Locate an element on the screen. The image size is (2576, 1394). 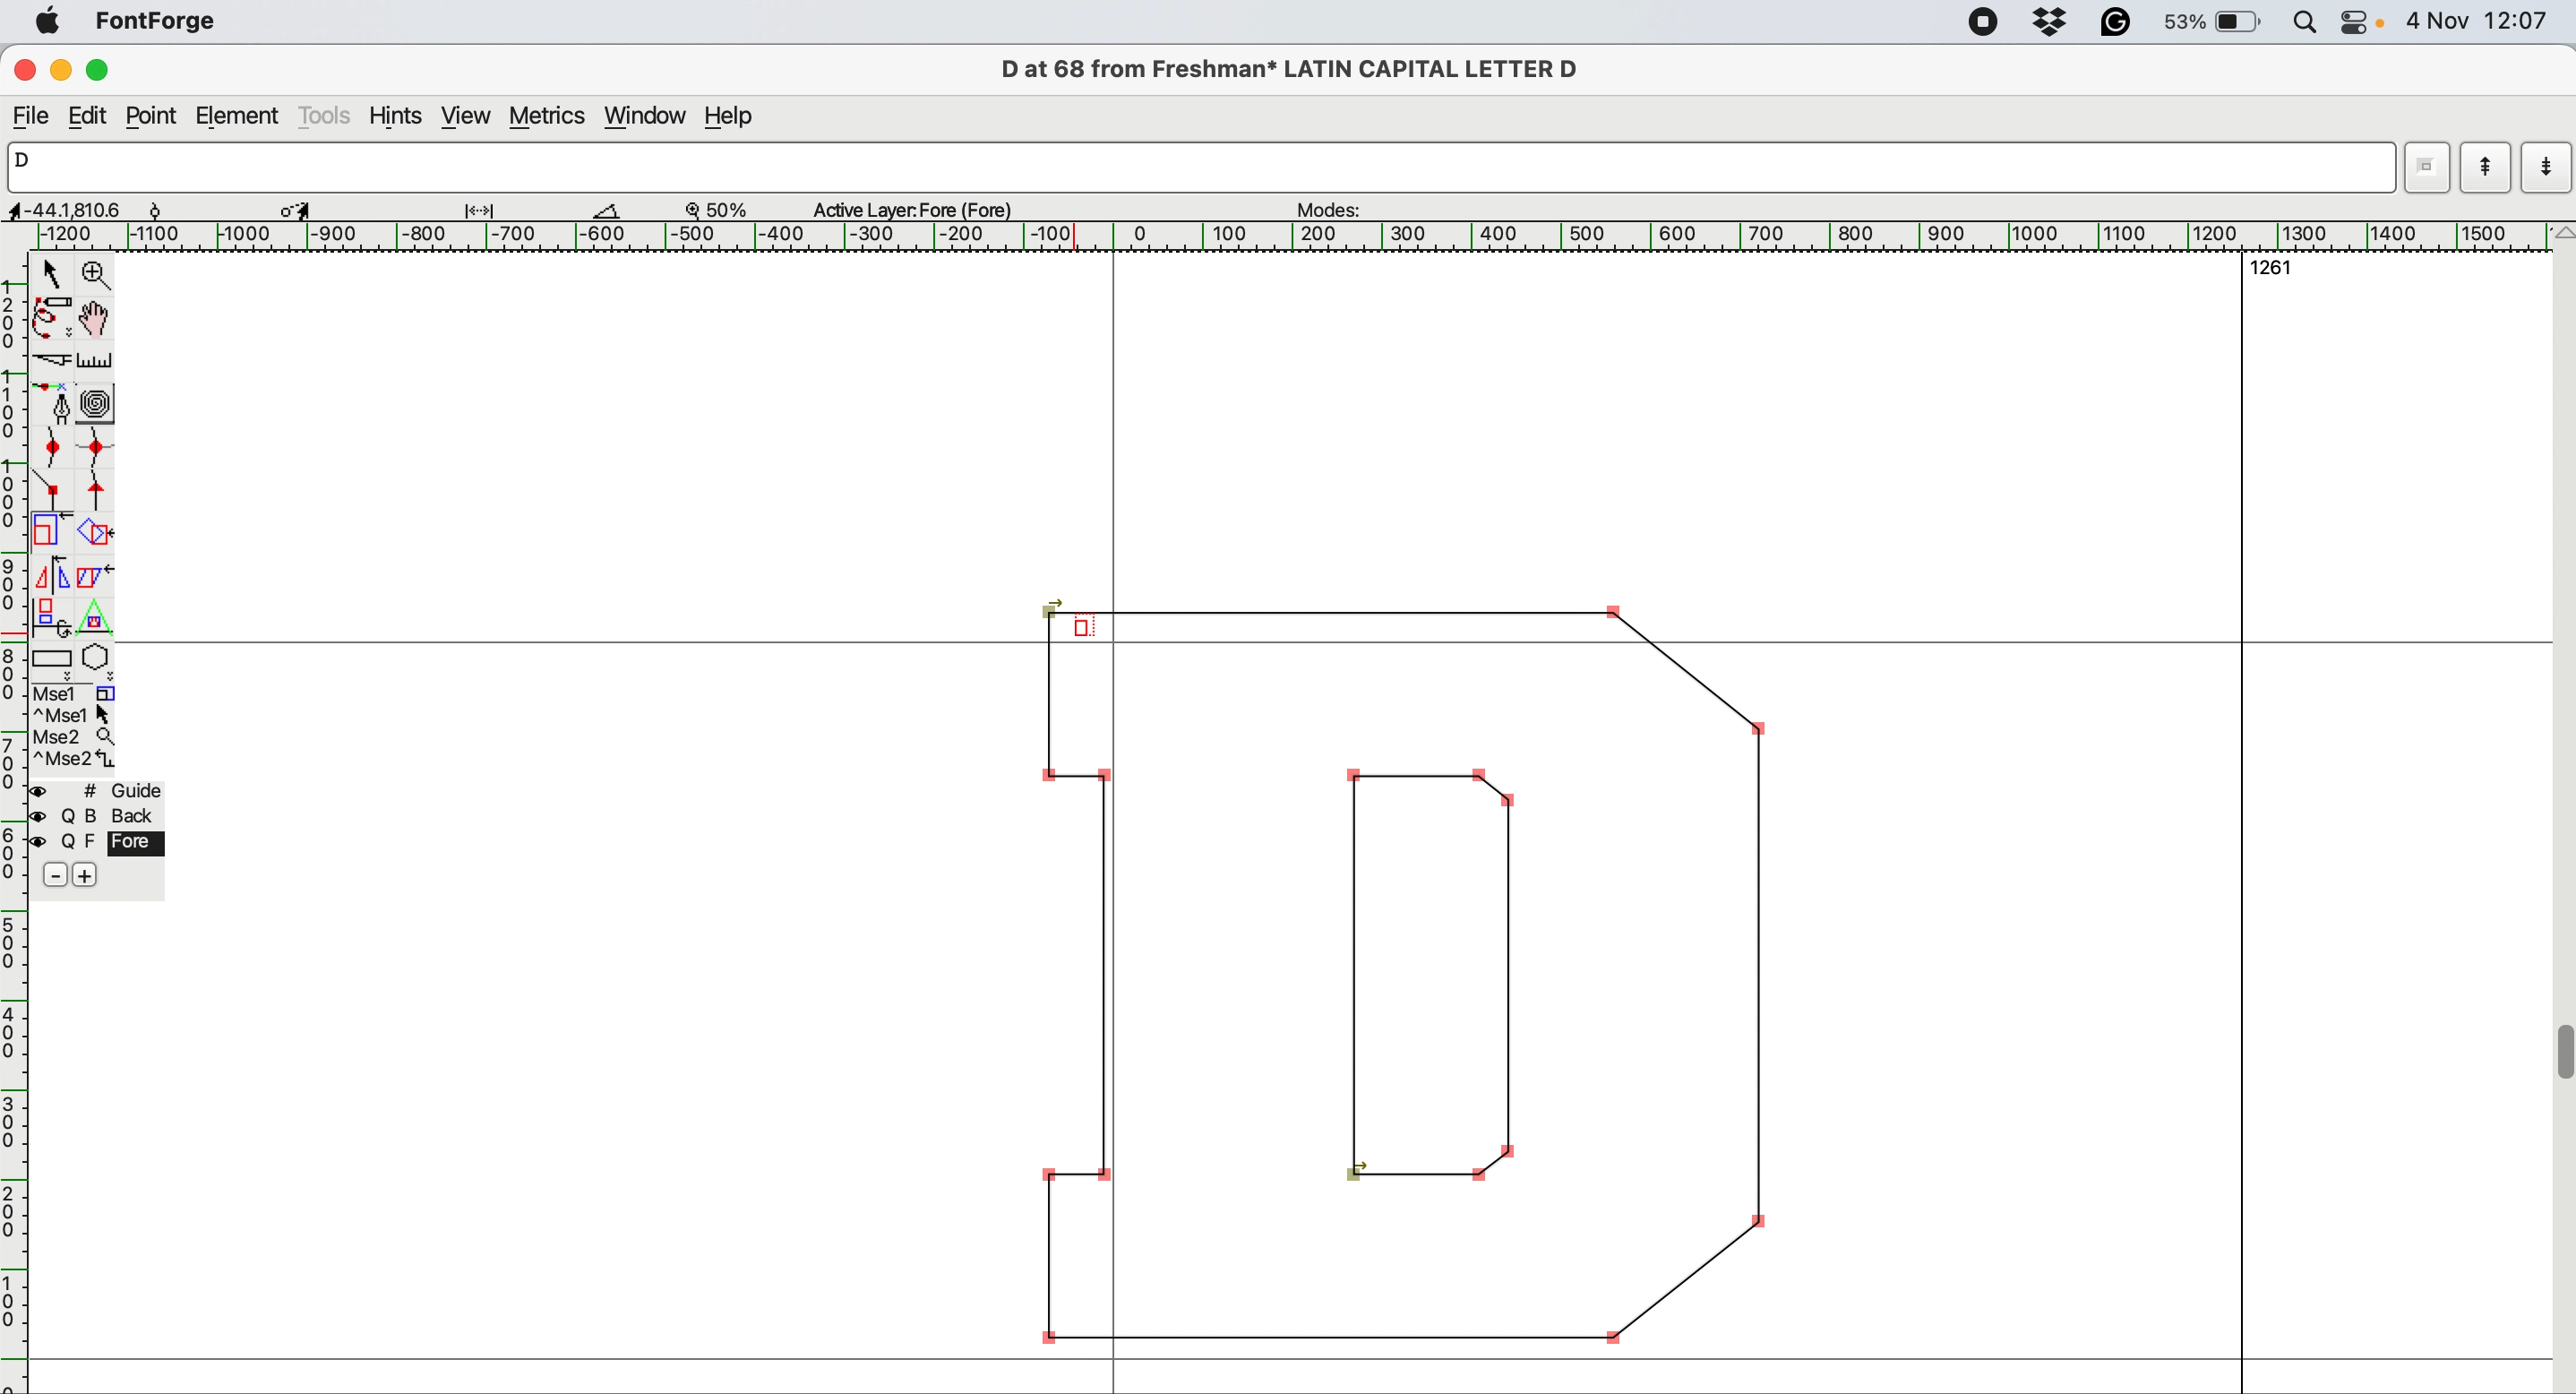
skew the selection is located at coordinates (95, 576).